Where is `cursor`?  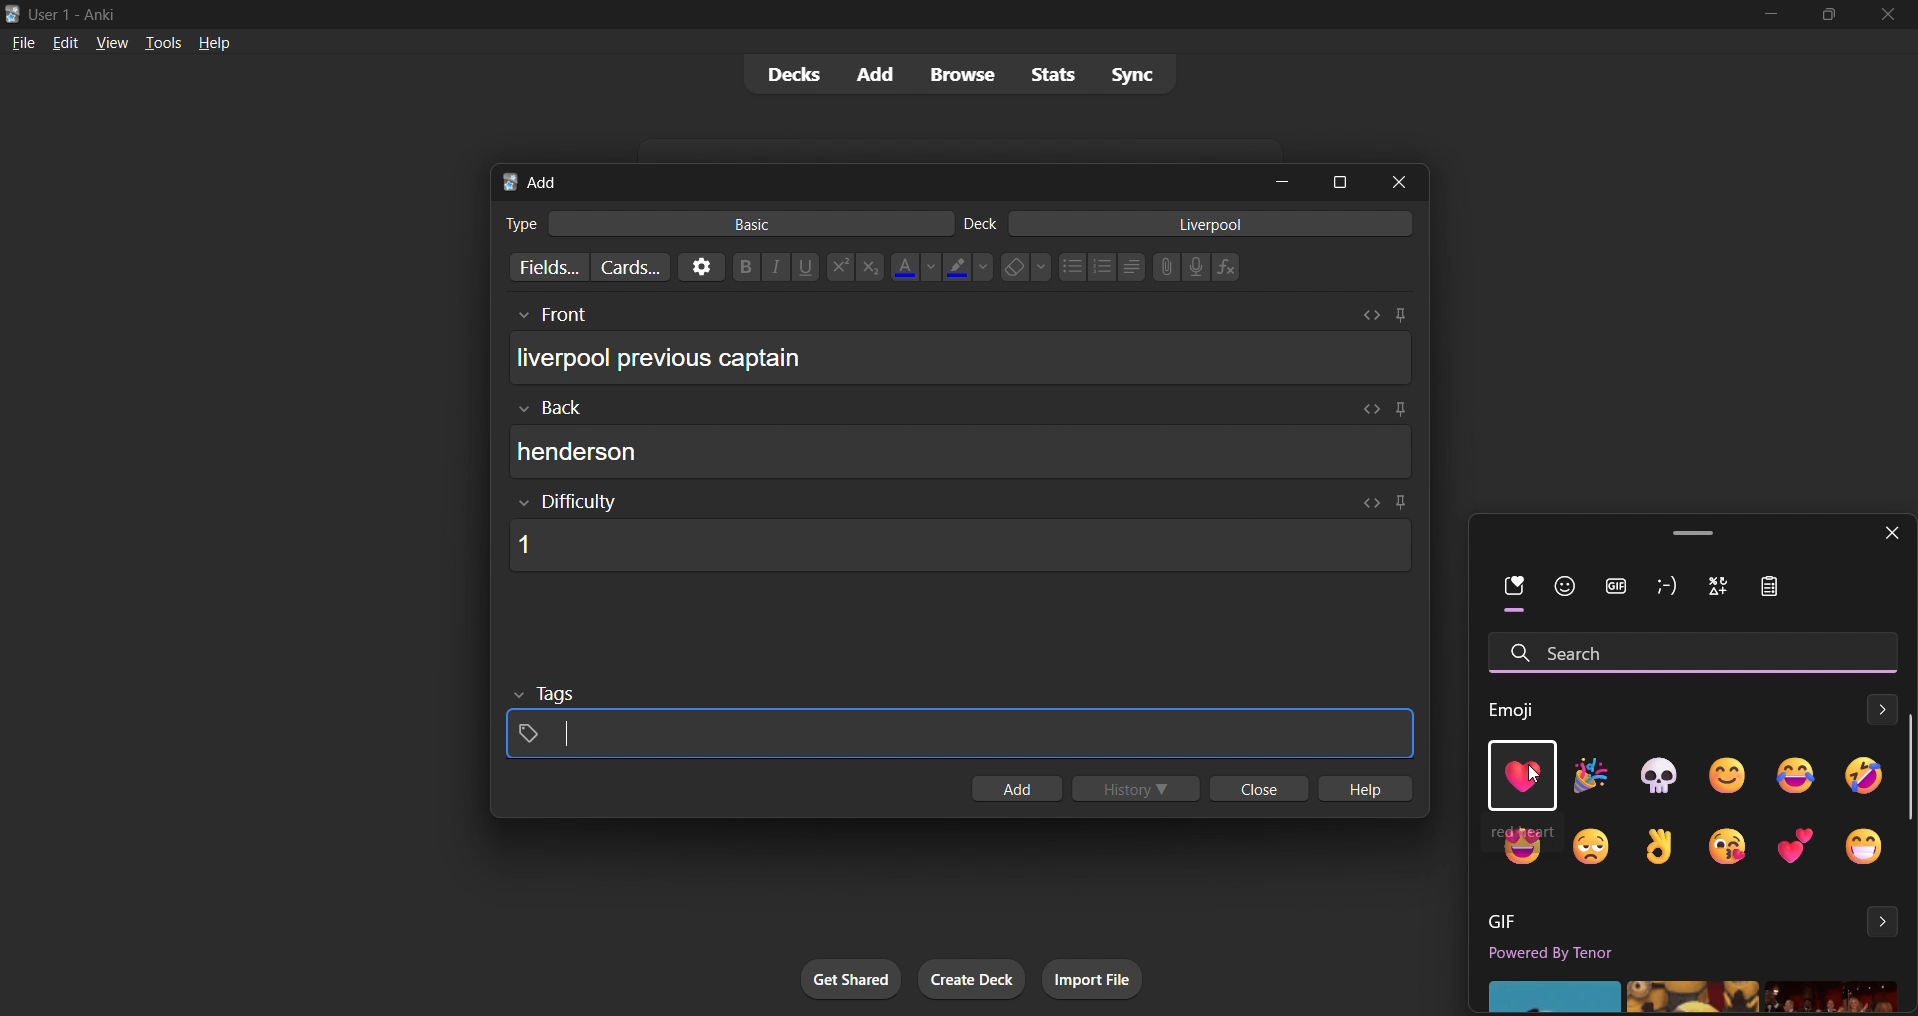 cursor is located at coordinates (1534, 776).